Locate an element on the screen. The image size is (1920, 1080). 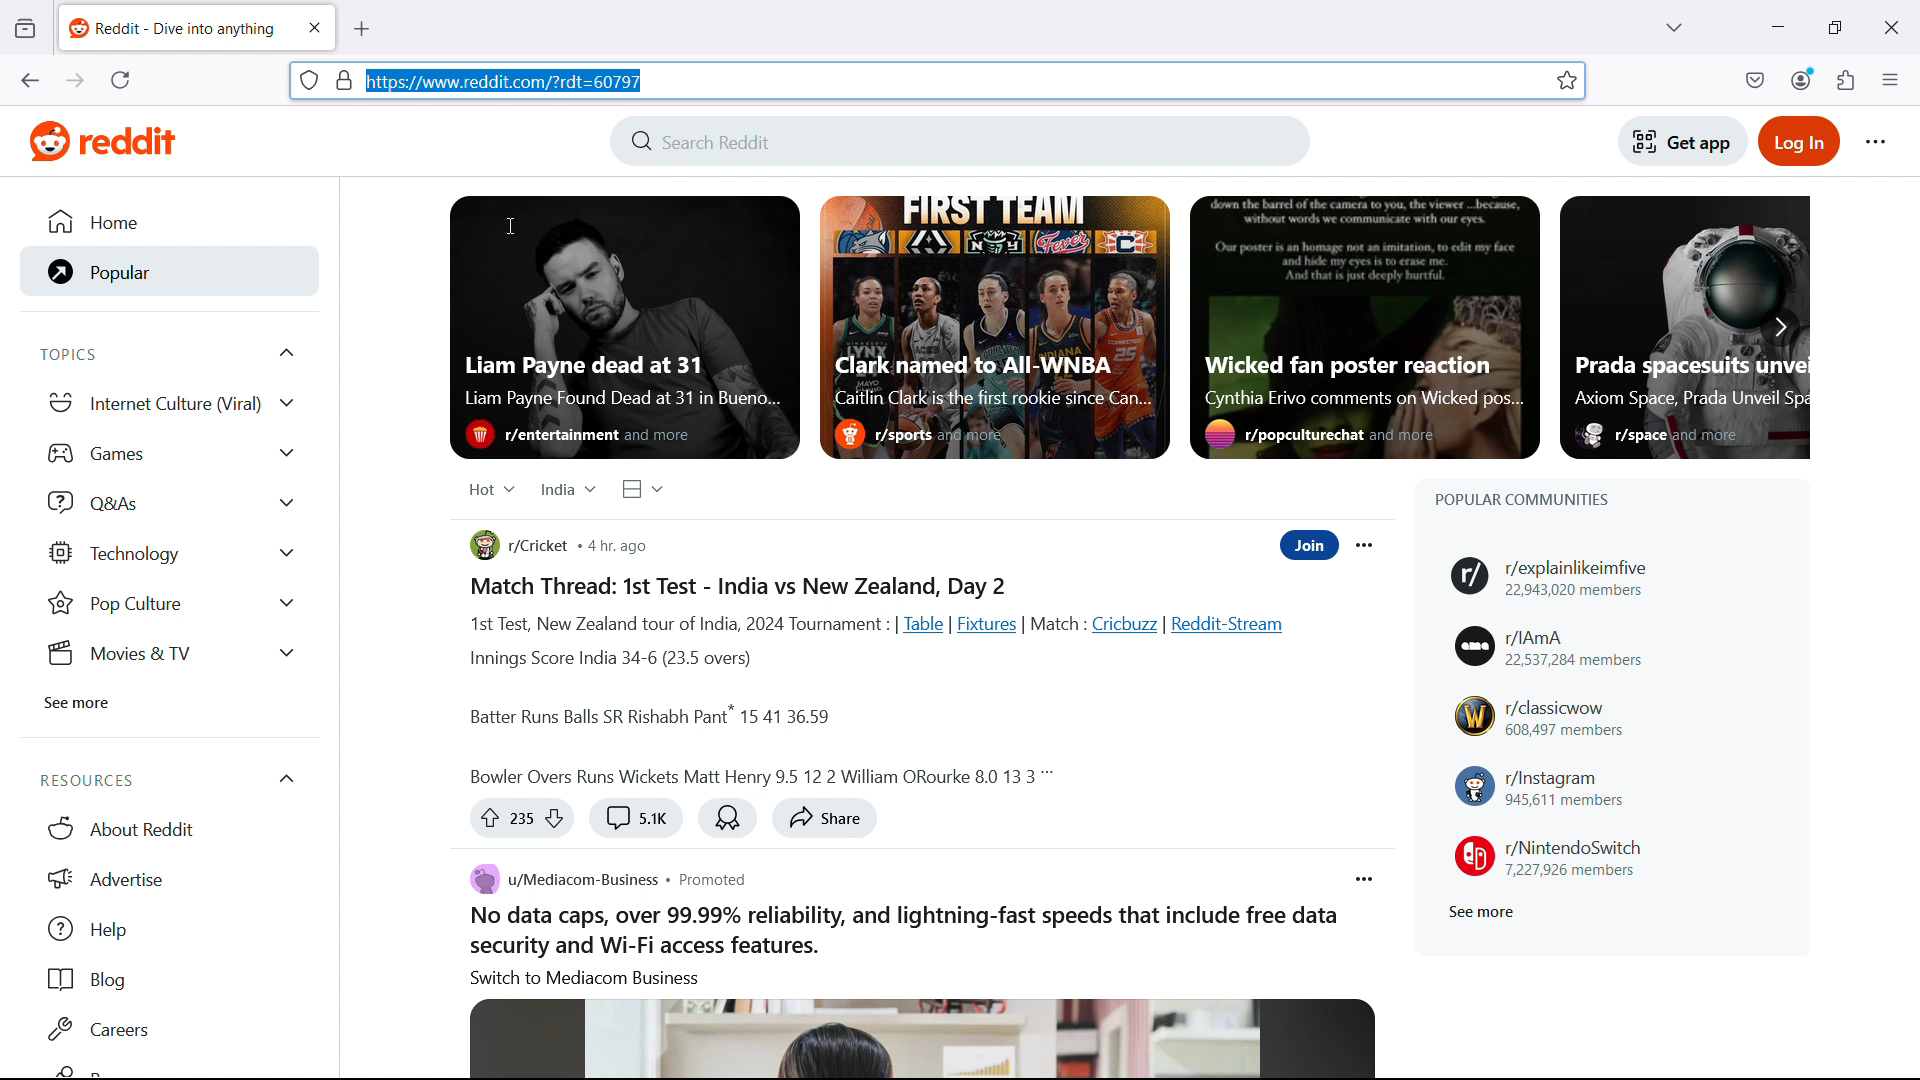
games is located at coordinates (173, 451).